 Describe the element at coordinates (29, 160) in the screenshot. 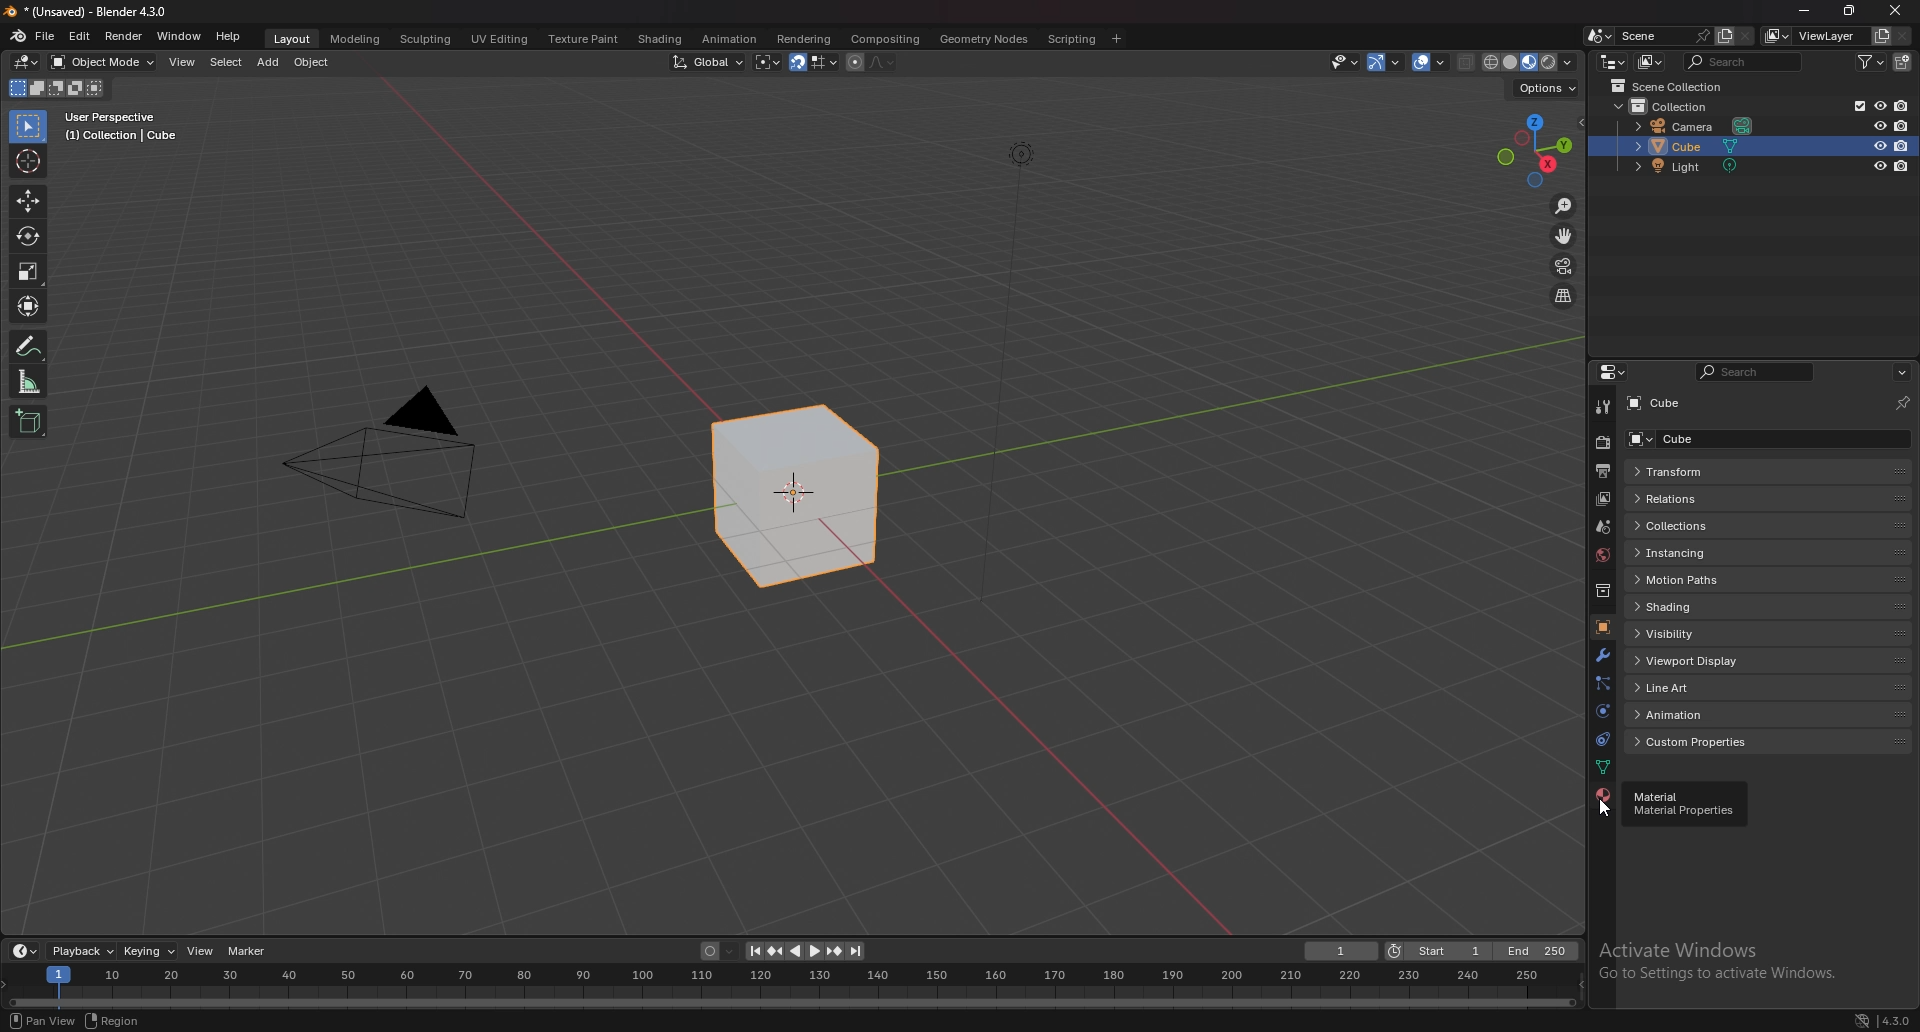

I see `cursor` at that location.